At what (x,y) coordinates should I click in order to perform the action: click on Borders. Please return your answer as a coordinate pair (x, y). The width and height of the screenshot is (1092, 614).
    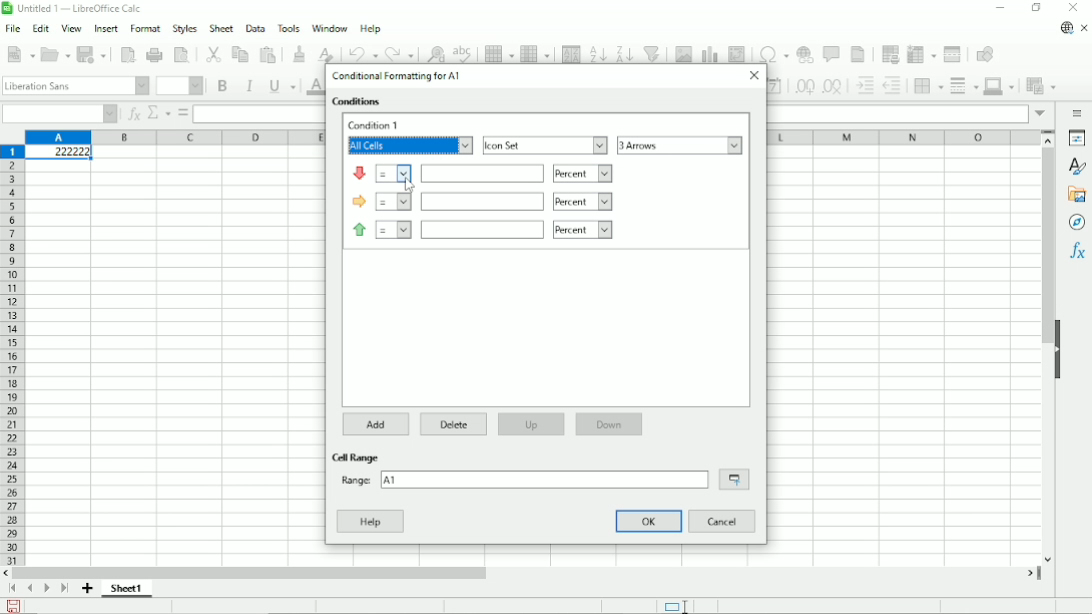
    Looking at the image, I should click on (928, 85).